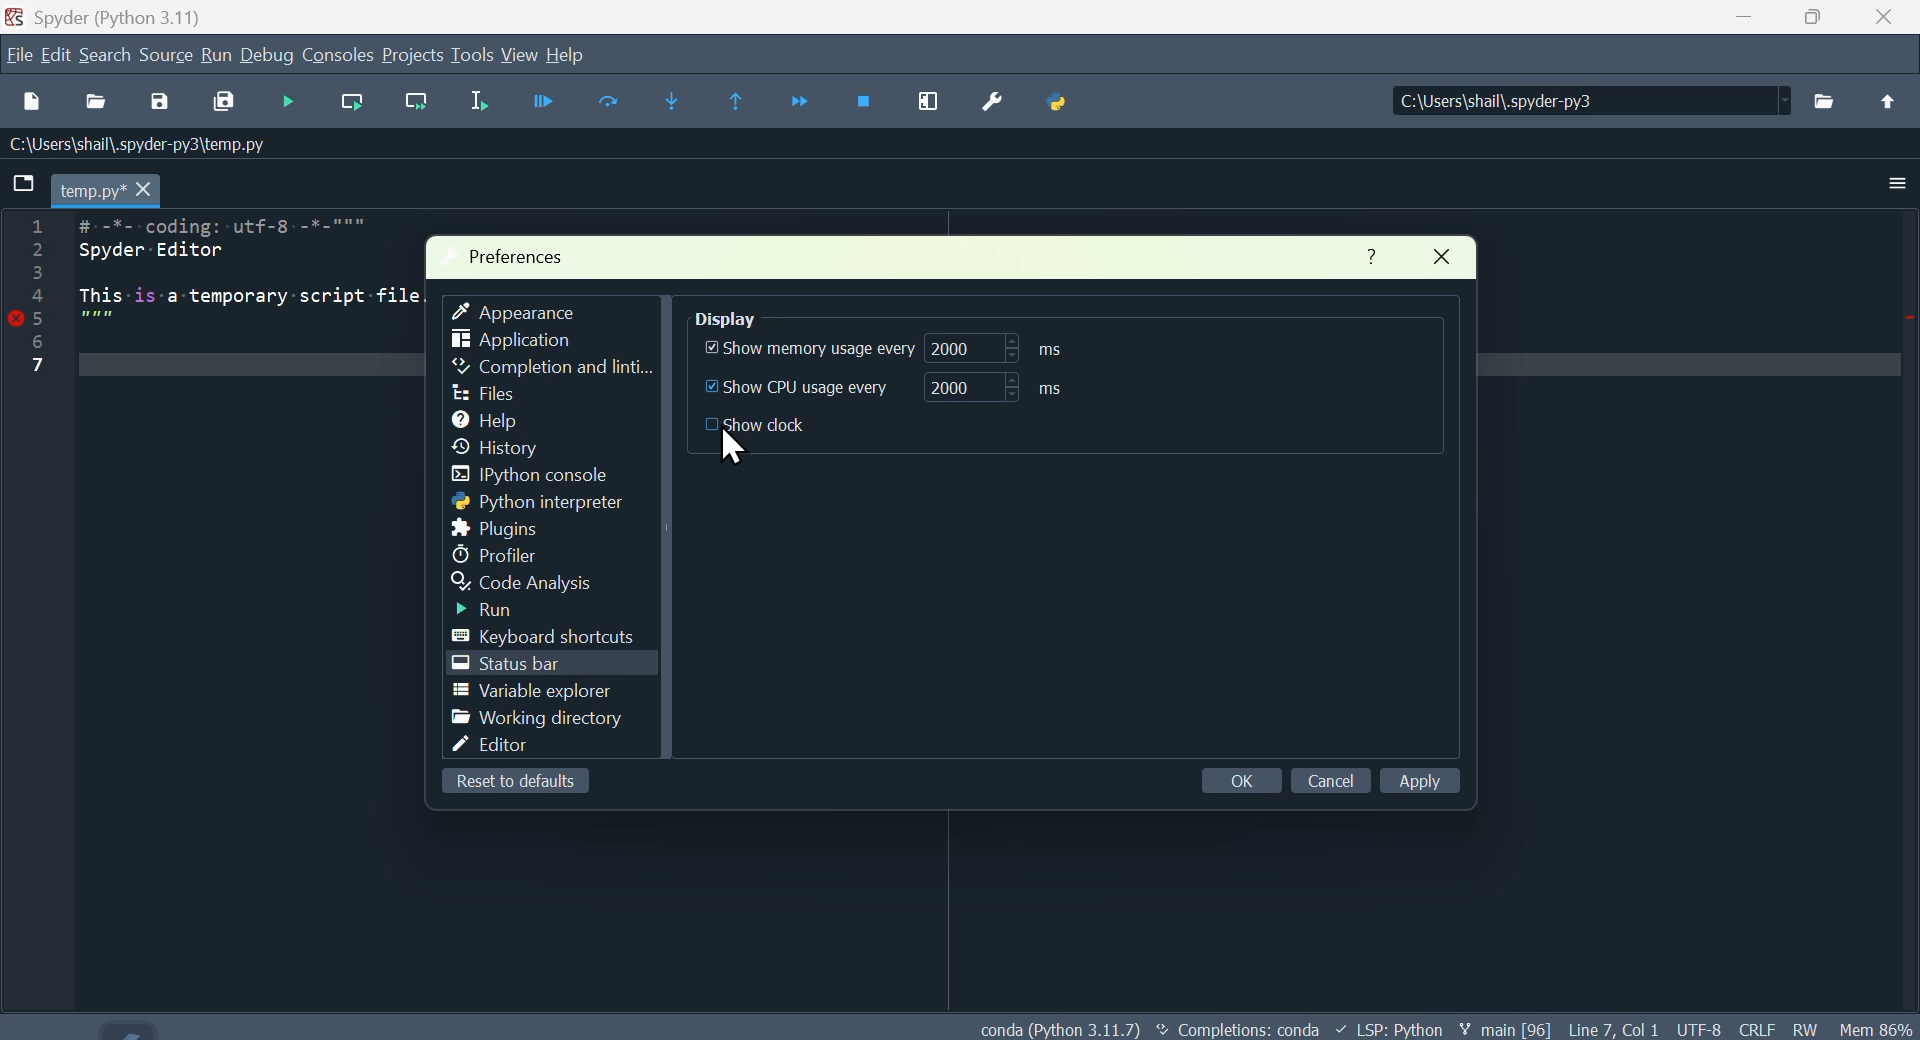 The width and height of the screenshot is (1920, 1040). What do you see at coordinates (1570, 102) in the screenshot?
I see `C:\Users\shail\.spyder-py3` at bounding box center [1570, 102].